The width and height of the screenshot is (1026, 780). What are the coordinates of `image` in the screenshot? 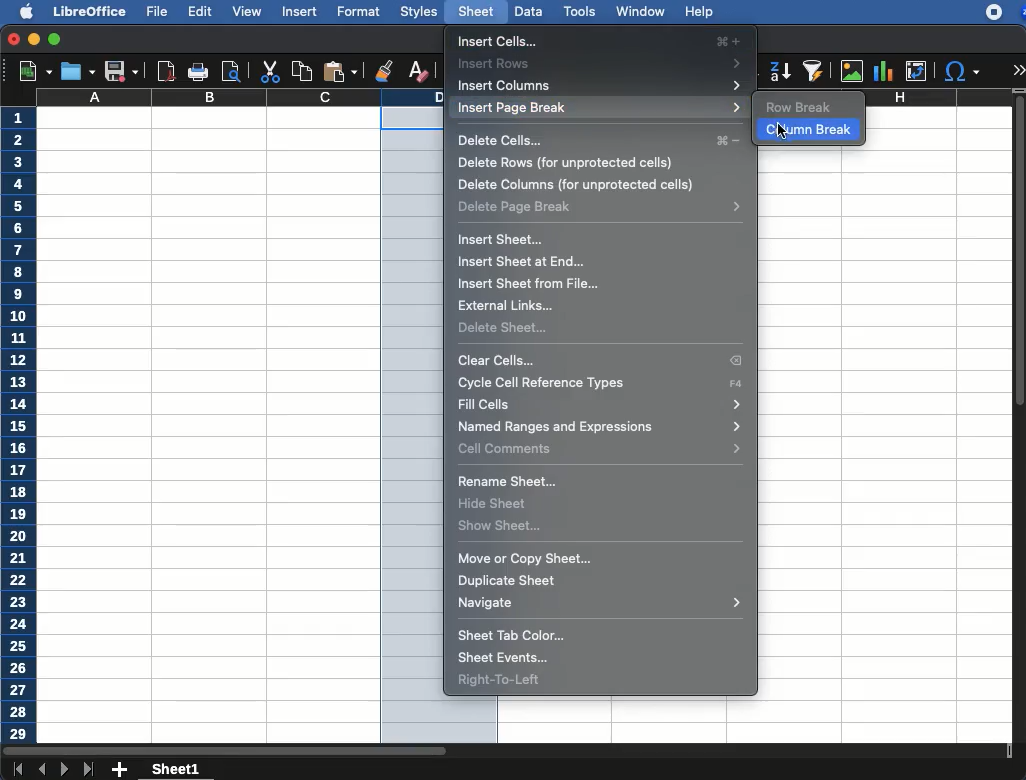 It's located at (852, 71).